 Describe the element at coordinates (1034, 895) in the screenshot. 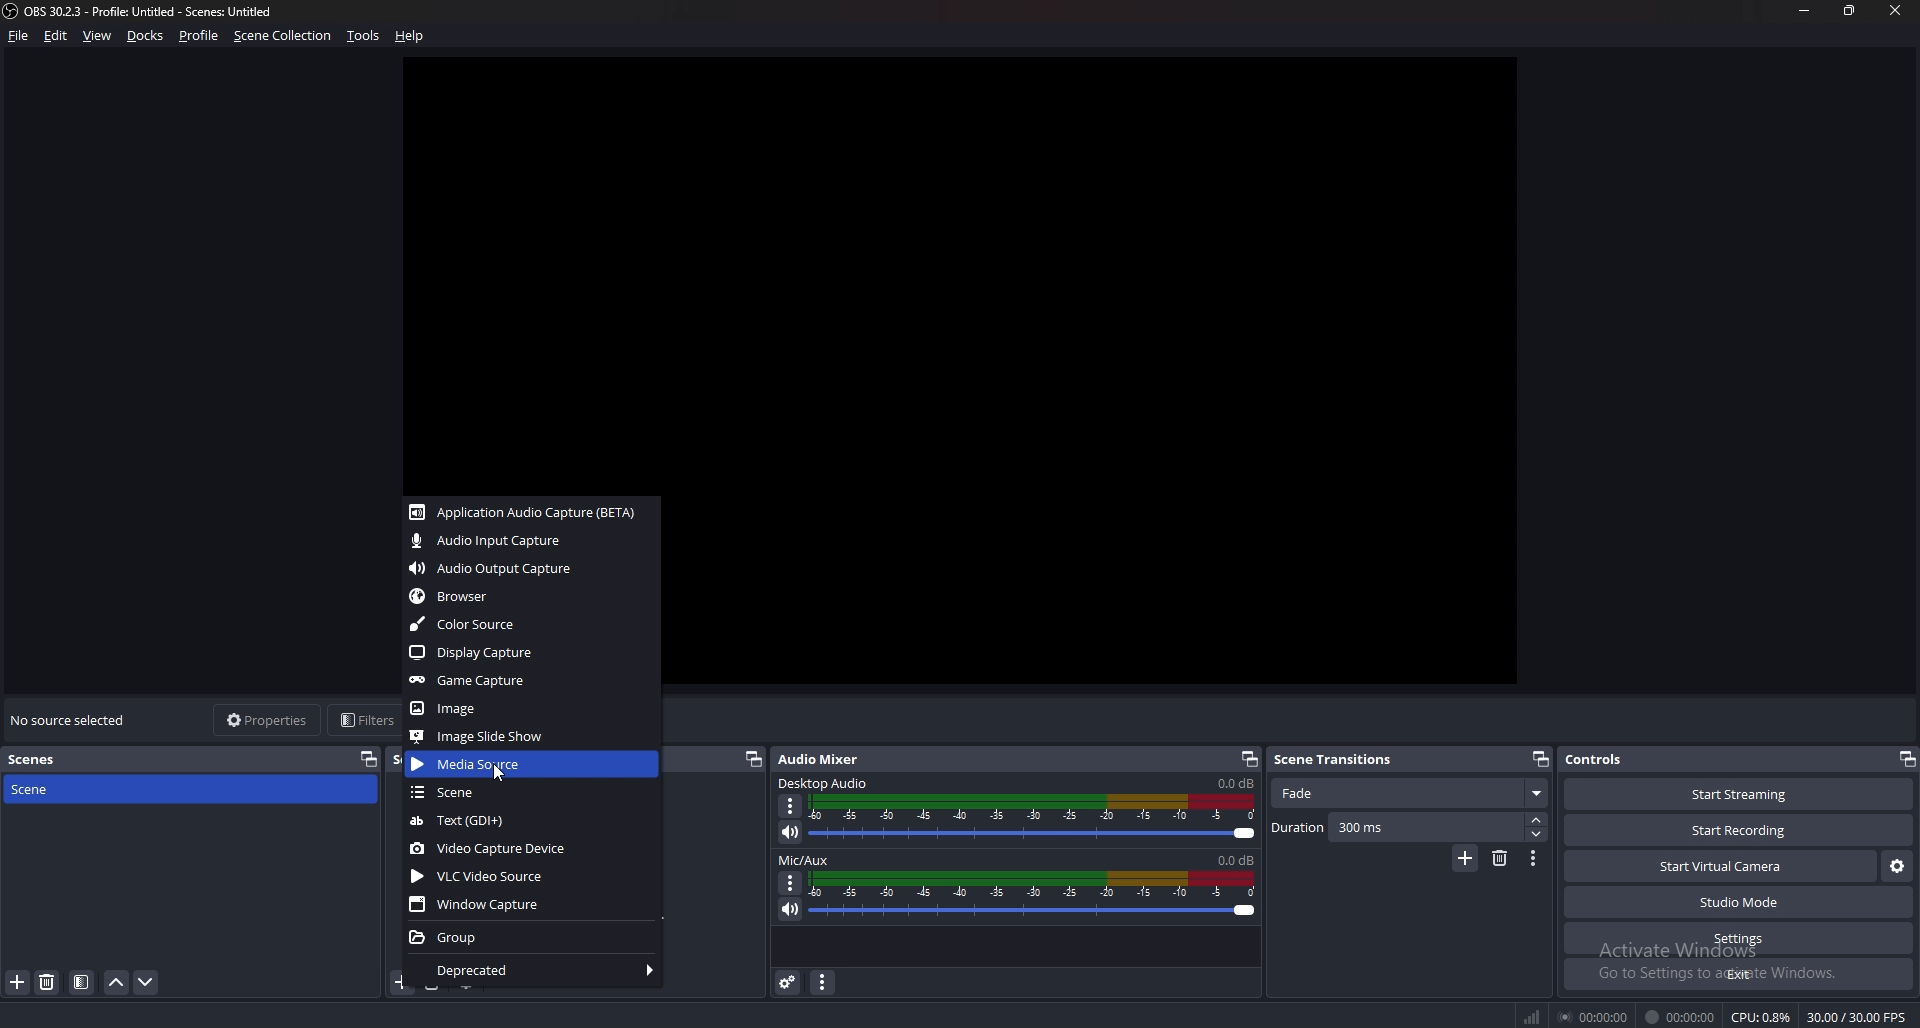

I see ` mic Soundbar` at that location.